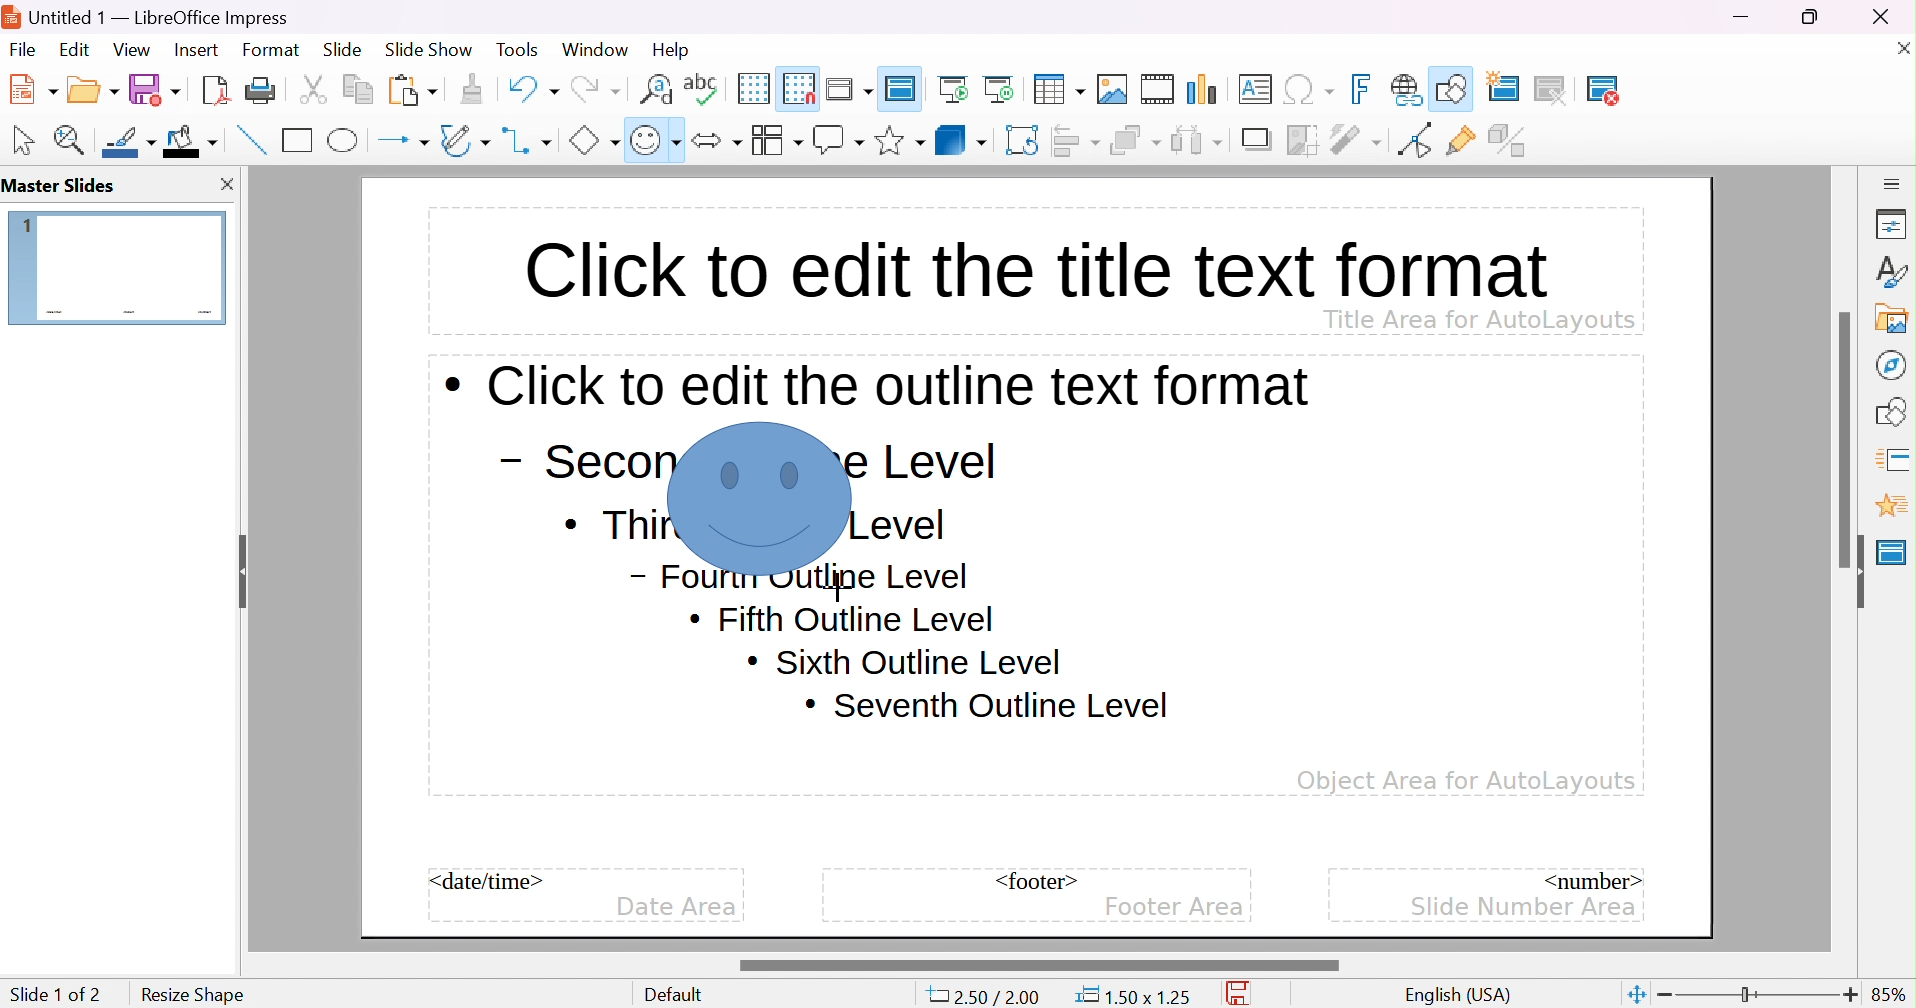 The image size is (1916, 1008). I want to click on <footer>, so click(1037, 881).